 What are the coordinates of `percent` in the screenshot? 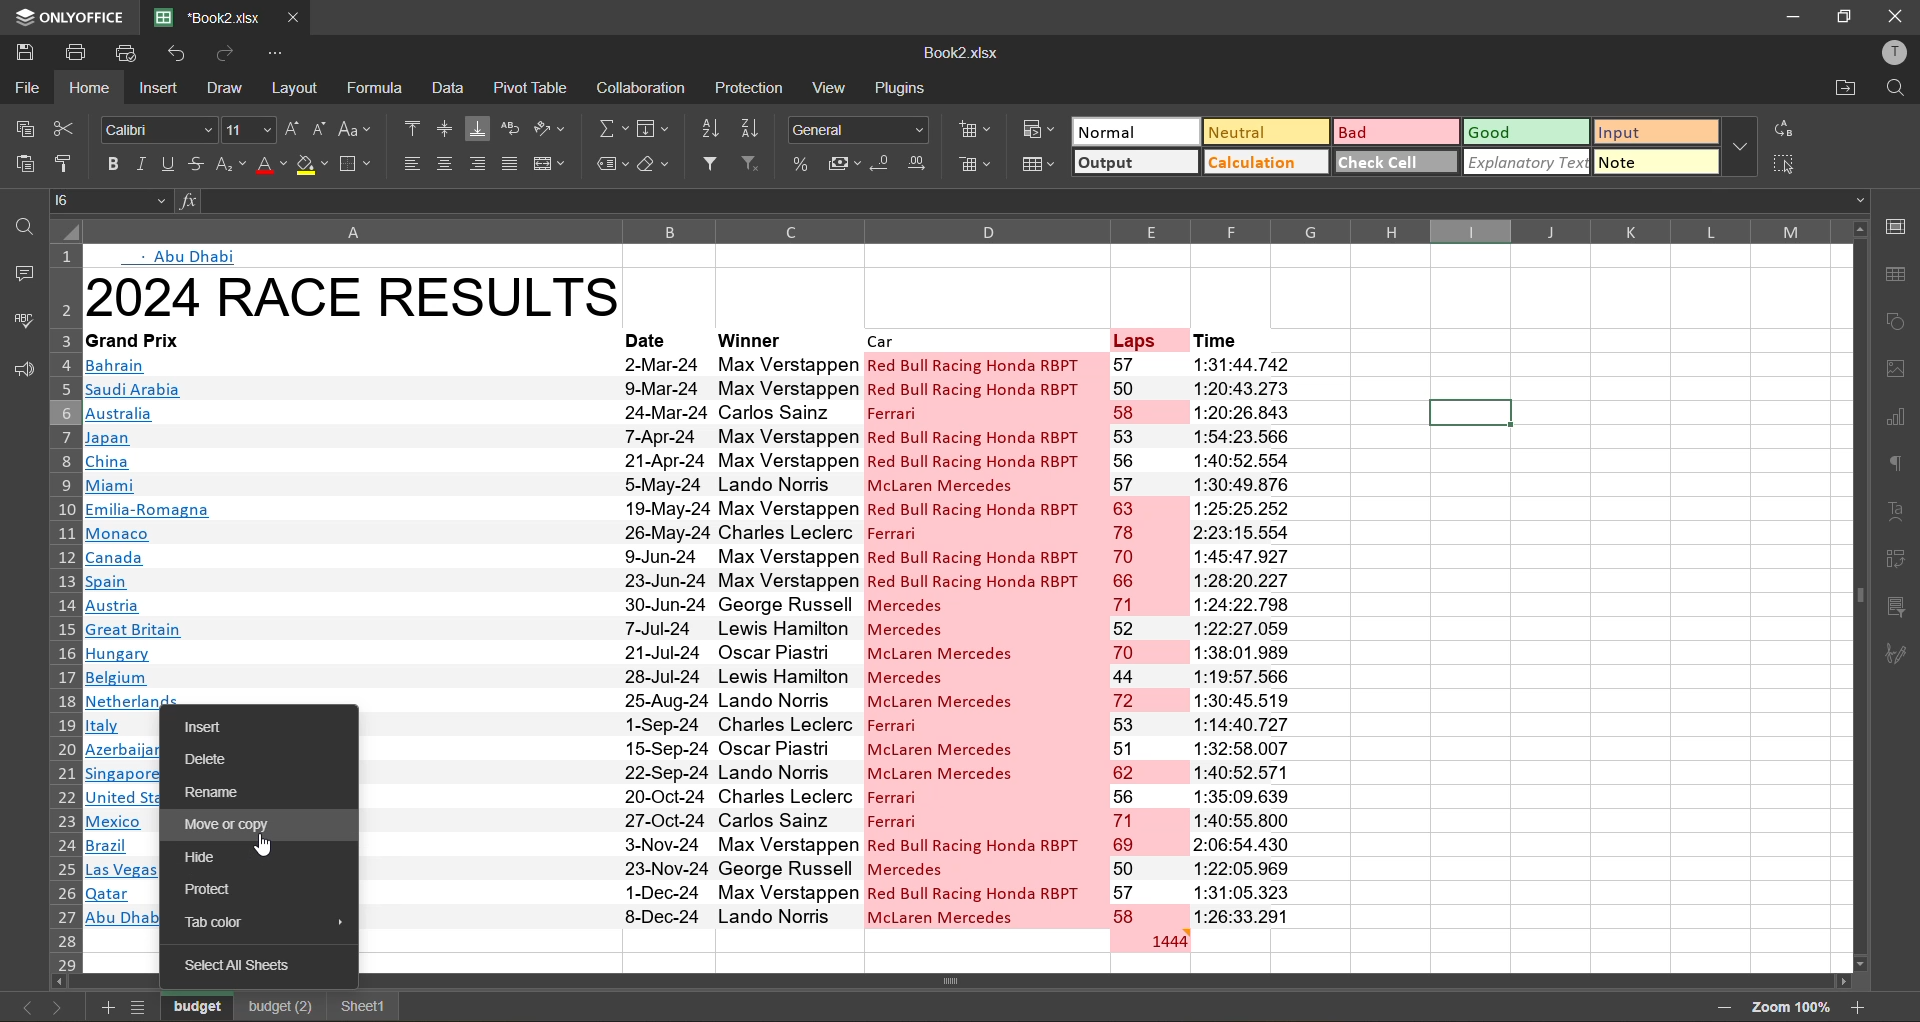 It's located at (803, 163).